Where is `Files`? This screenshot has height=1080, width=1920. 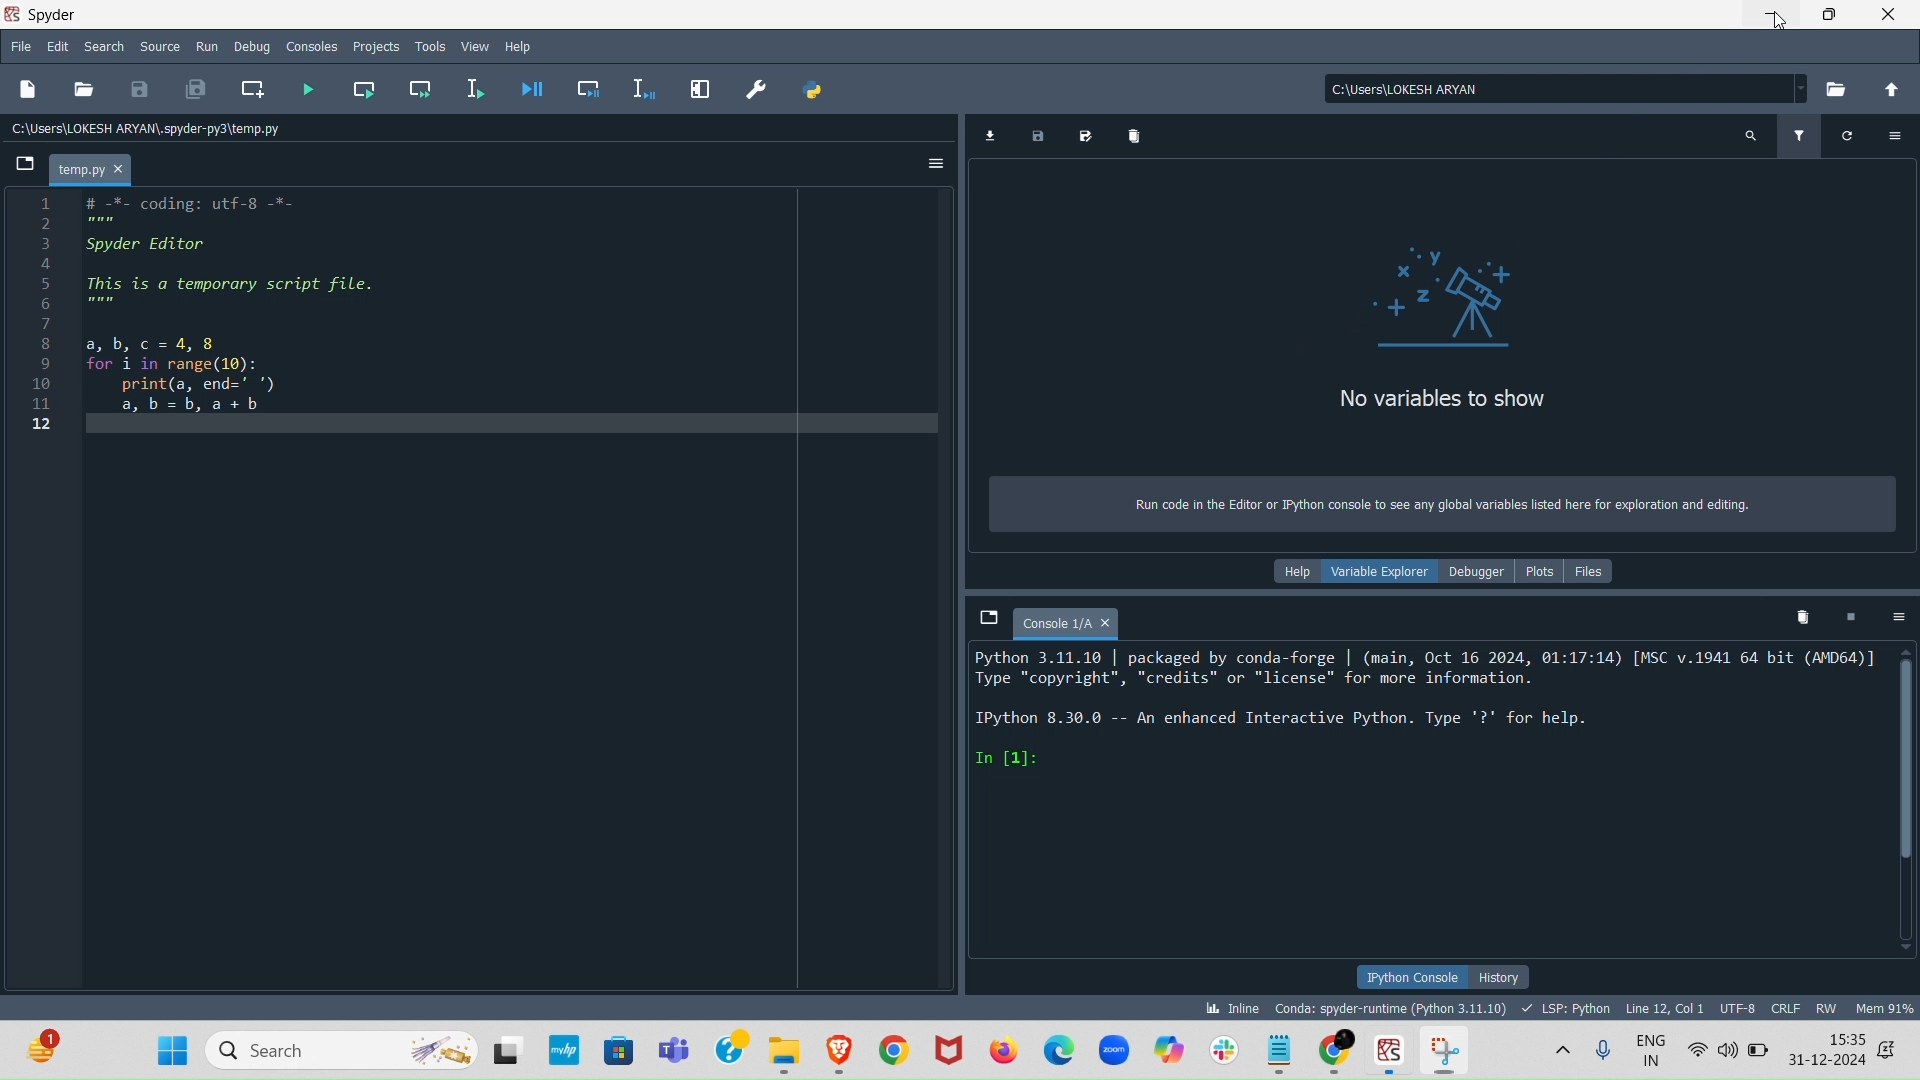 Files is located at coordinates (1604, 569).